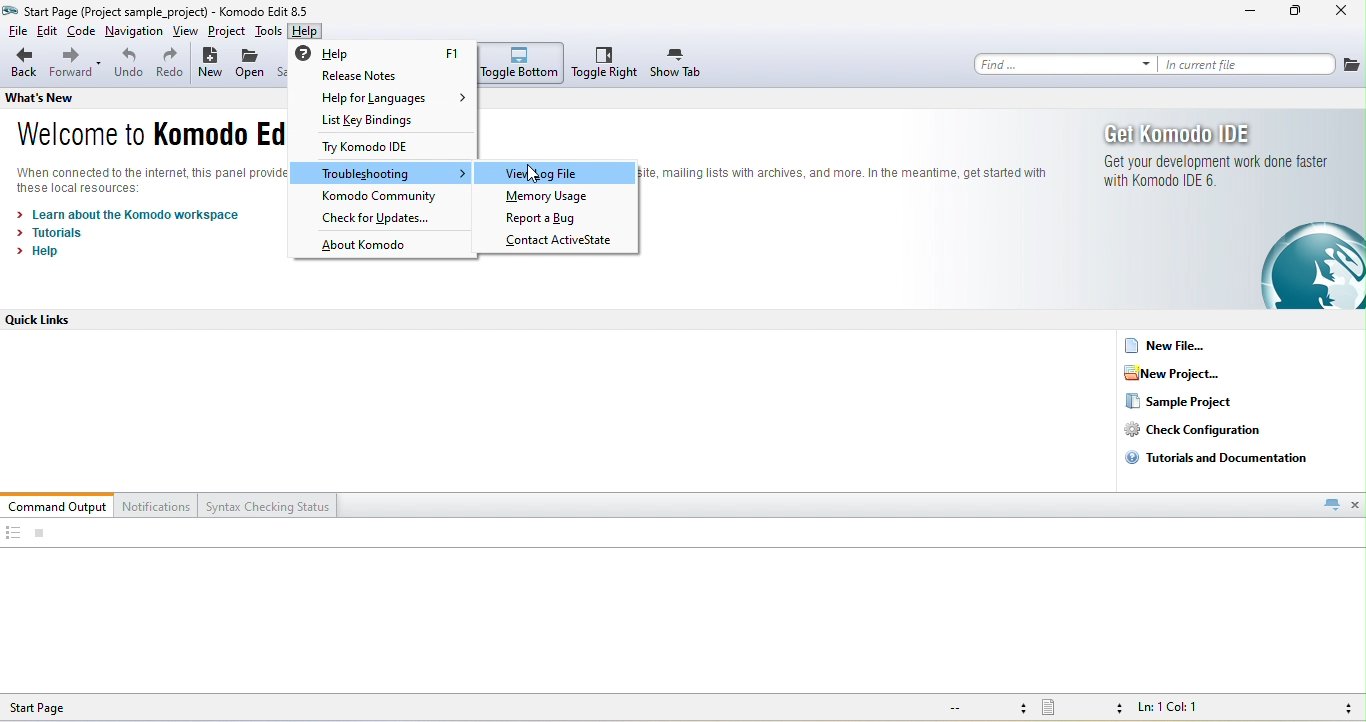 This screenshot has height=722, width=1366. I want to click on komodo community, so click(382, 197).